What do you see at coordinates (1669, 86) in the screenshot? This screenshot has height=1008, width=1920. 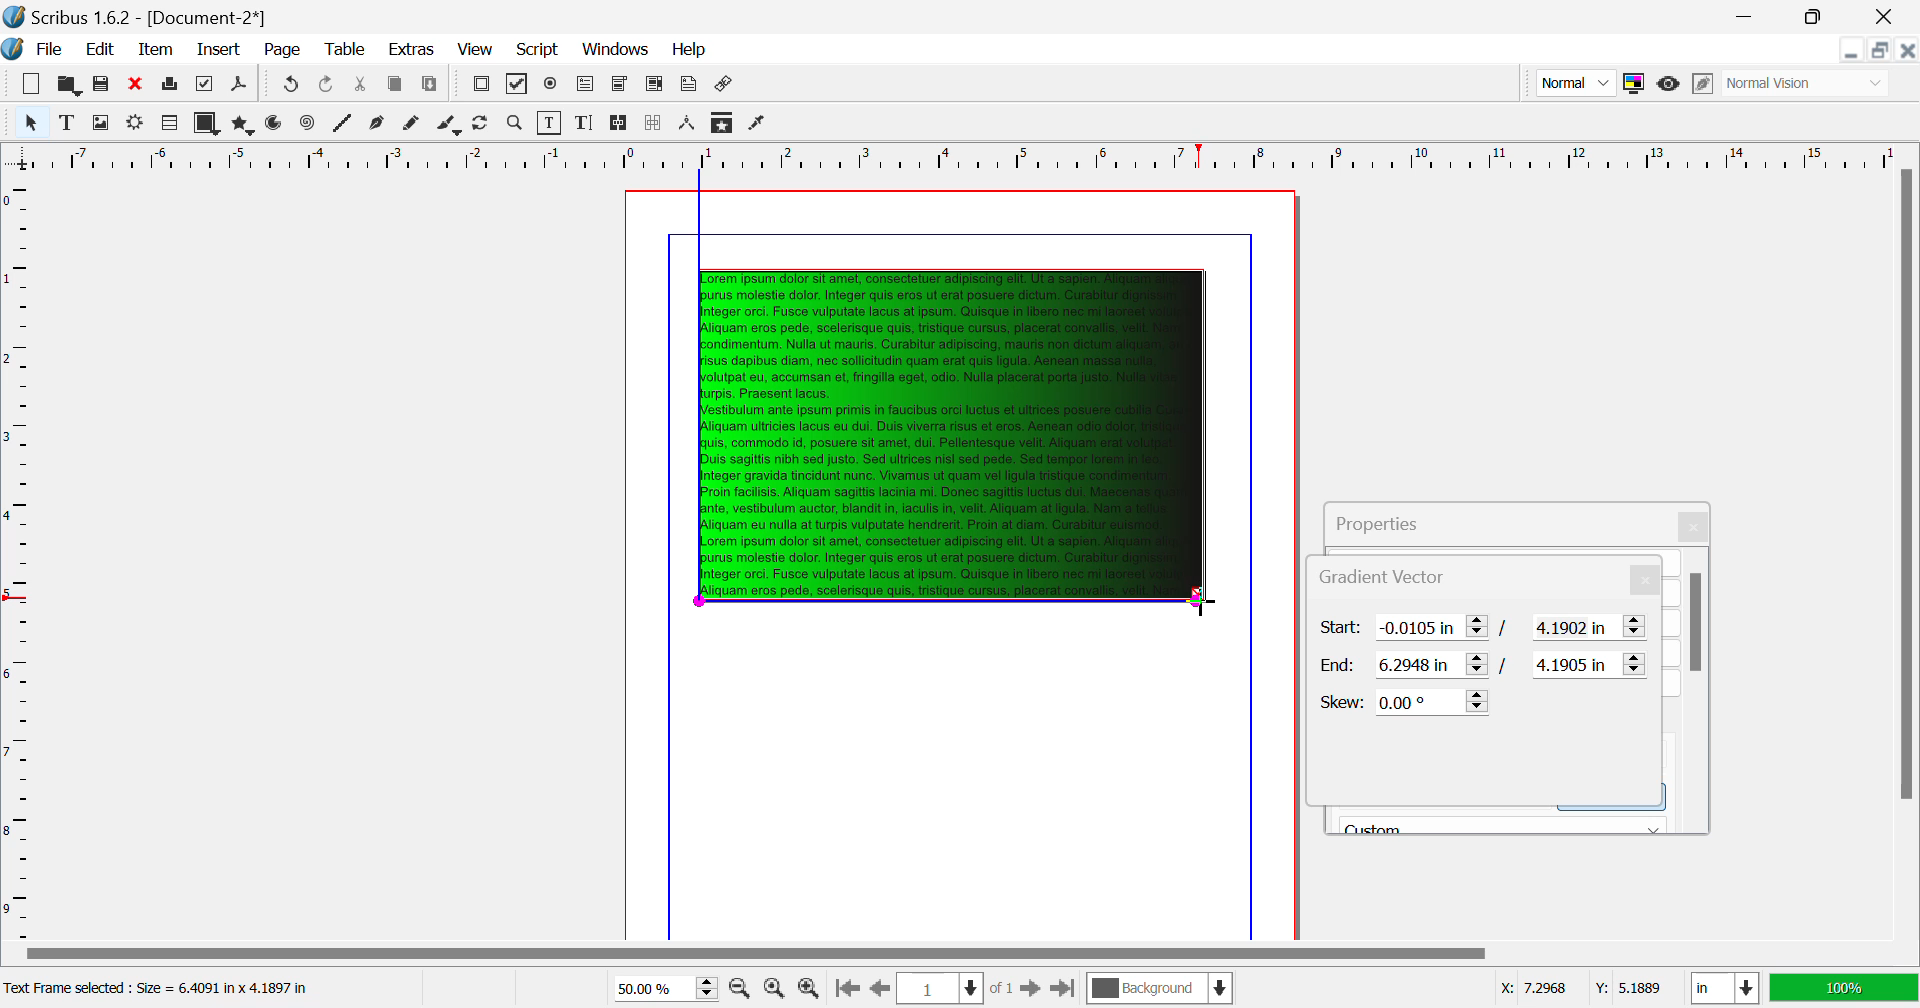 I see `Preview Mode` at bounding box center [1669, 86].